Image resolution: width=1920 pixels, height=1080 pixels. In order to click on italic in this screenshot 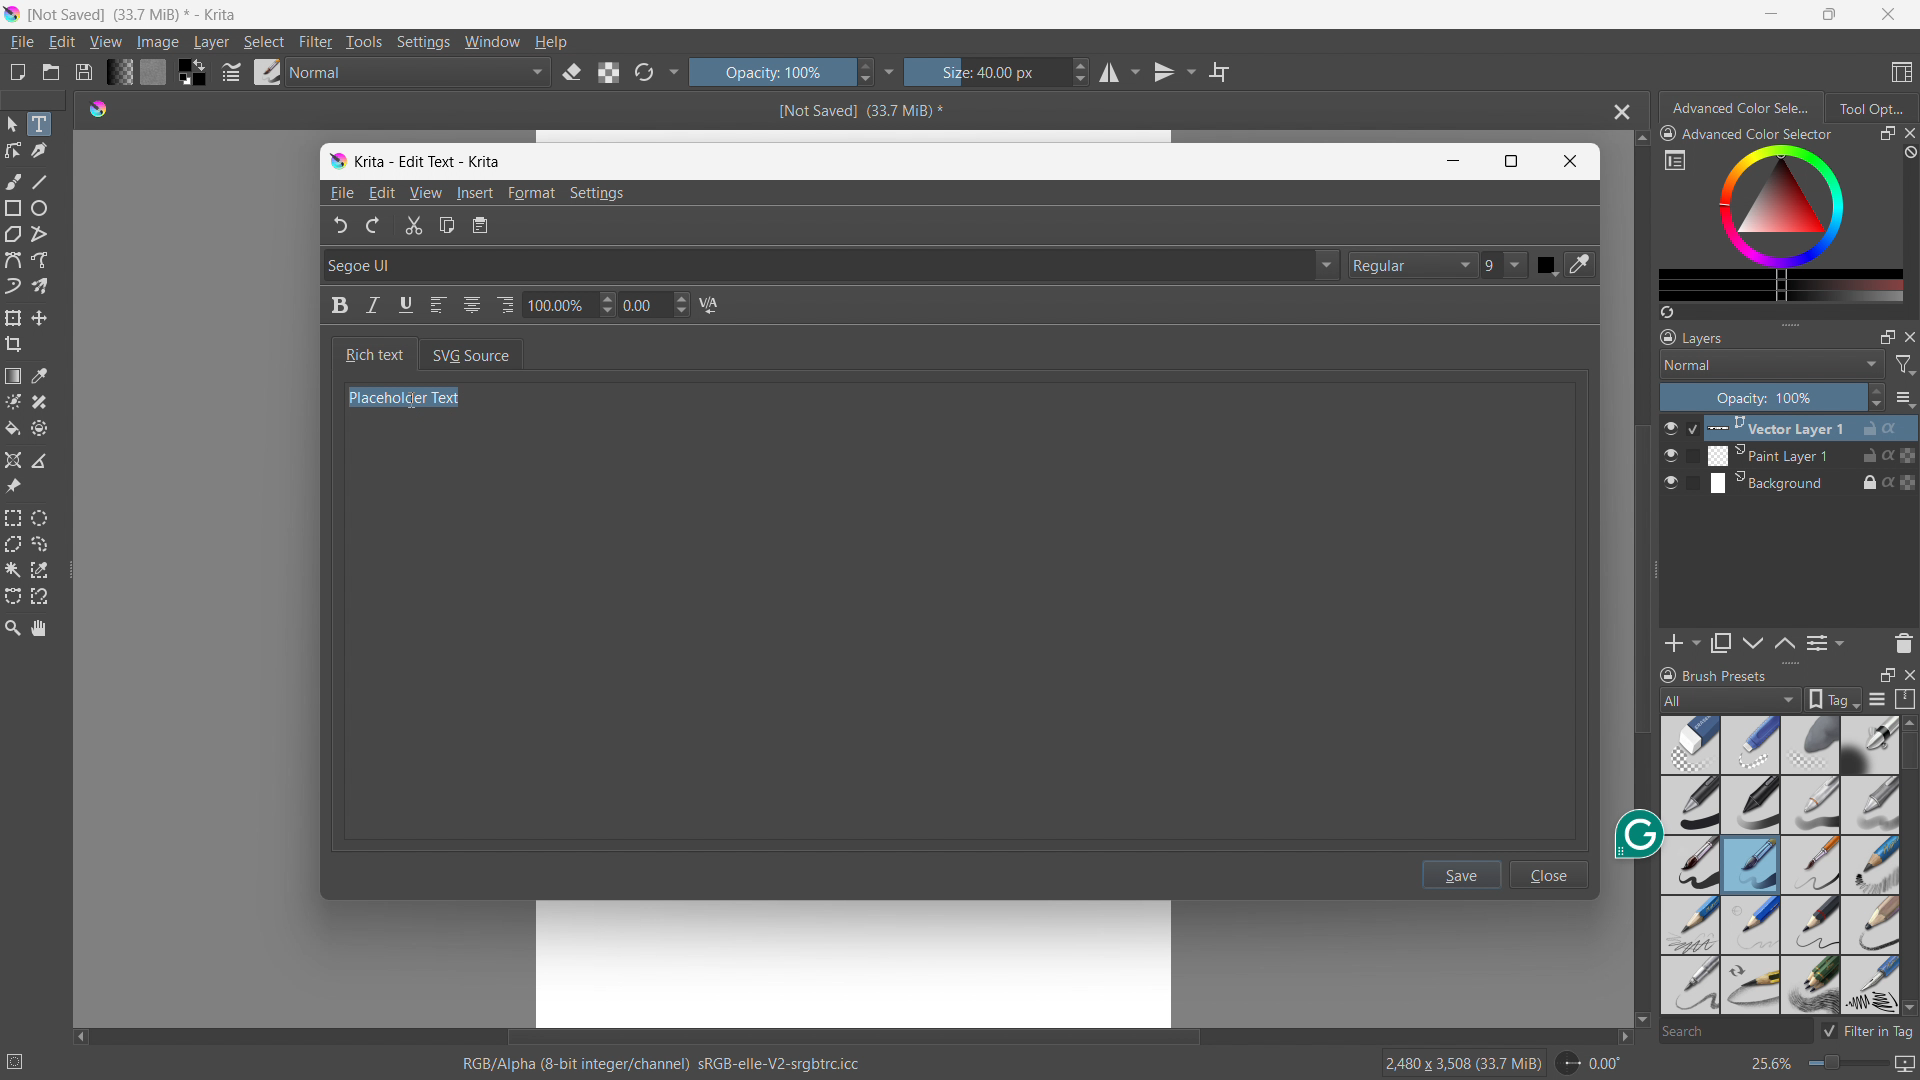, I will do `click(374, 304)`.